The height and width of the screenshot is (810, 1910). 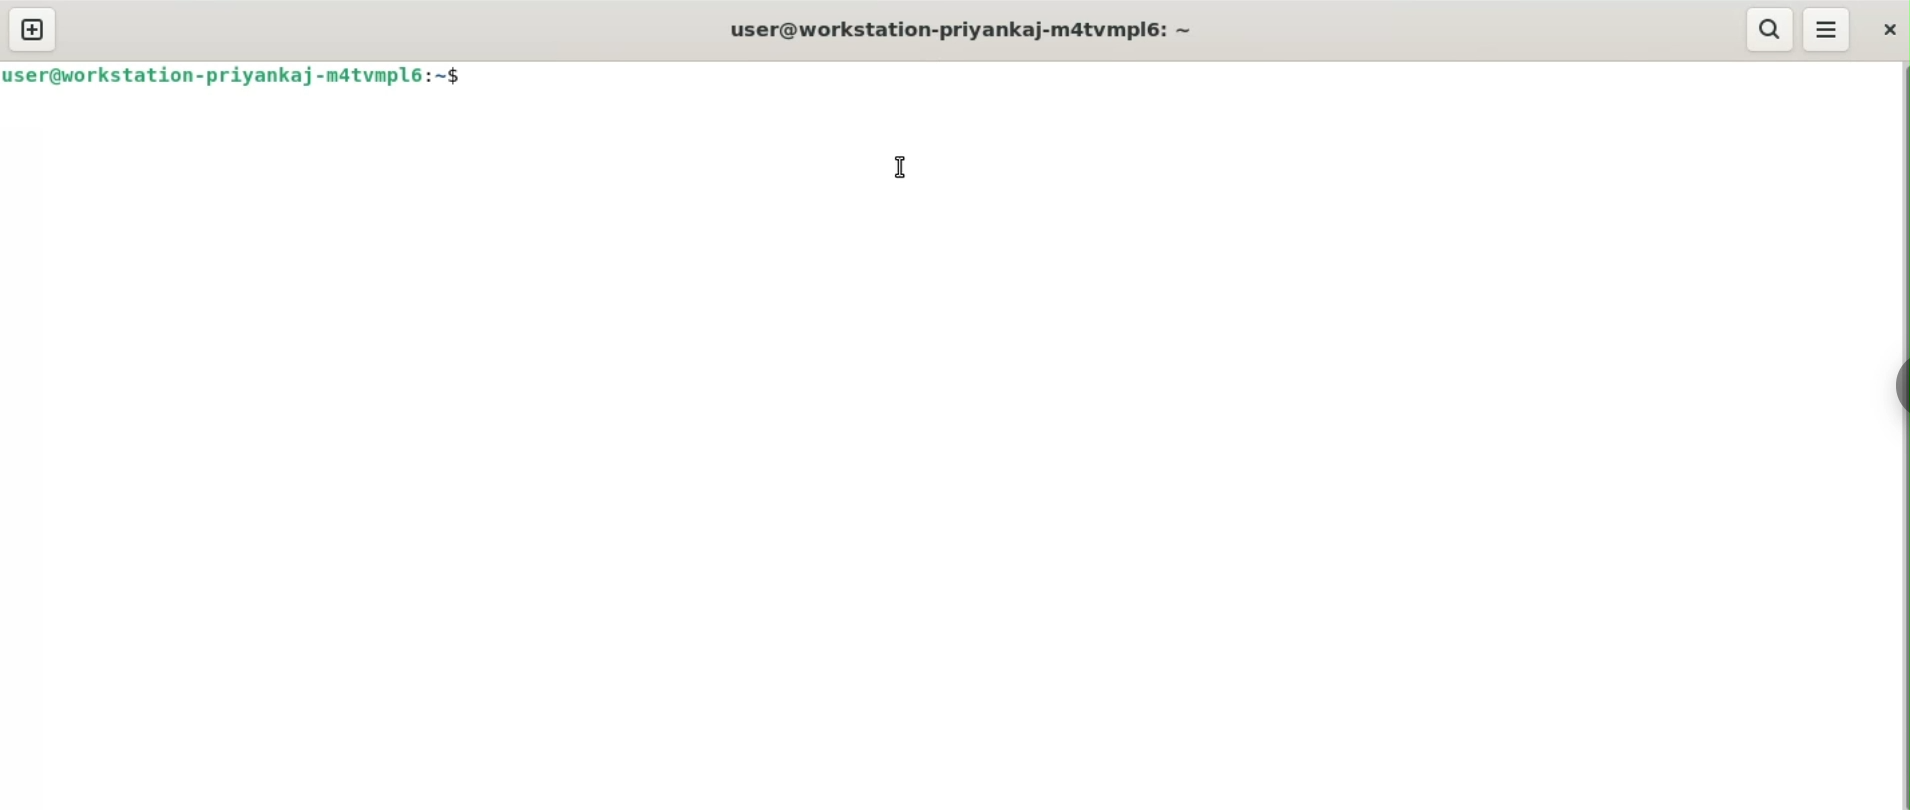 What do you see at coordinates (242, 76) in the screenshot?
I see `user@workstation-priyankaj-m4tvmpl6:-$` at bounding box center [242, 76].